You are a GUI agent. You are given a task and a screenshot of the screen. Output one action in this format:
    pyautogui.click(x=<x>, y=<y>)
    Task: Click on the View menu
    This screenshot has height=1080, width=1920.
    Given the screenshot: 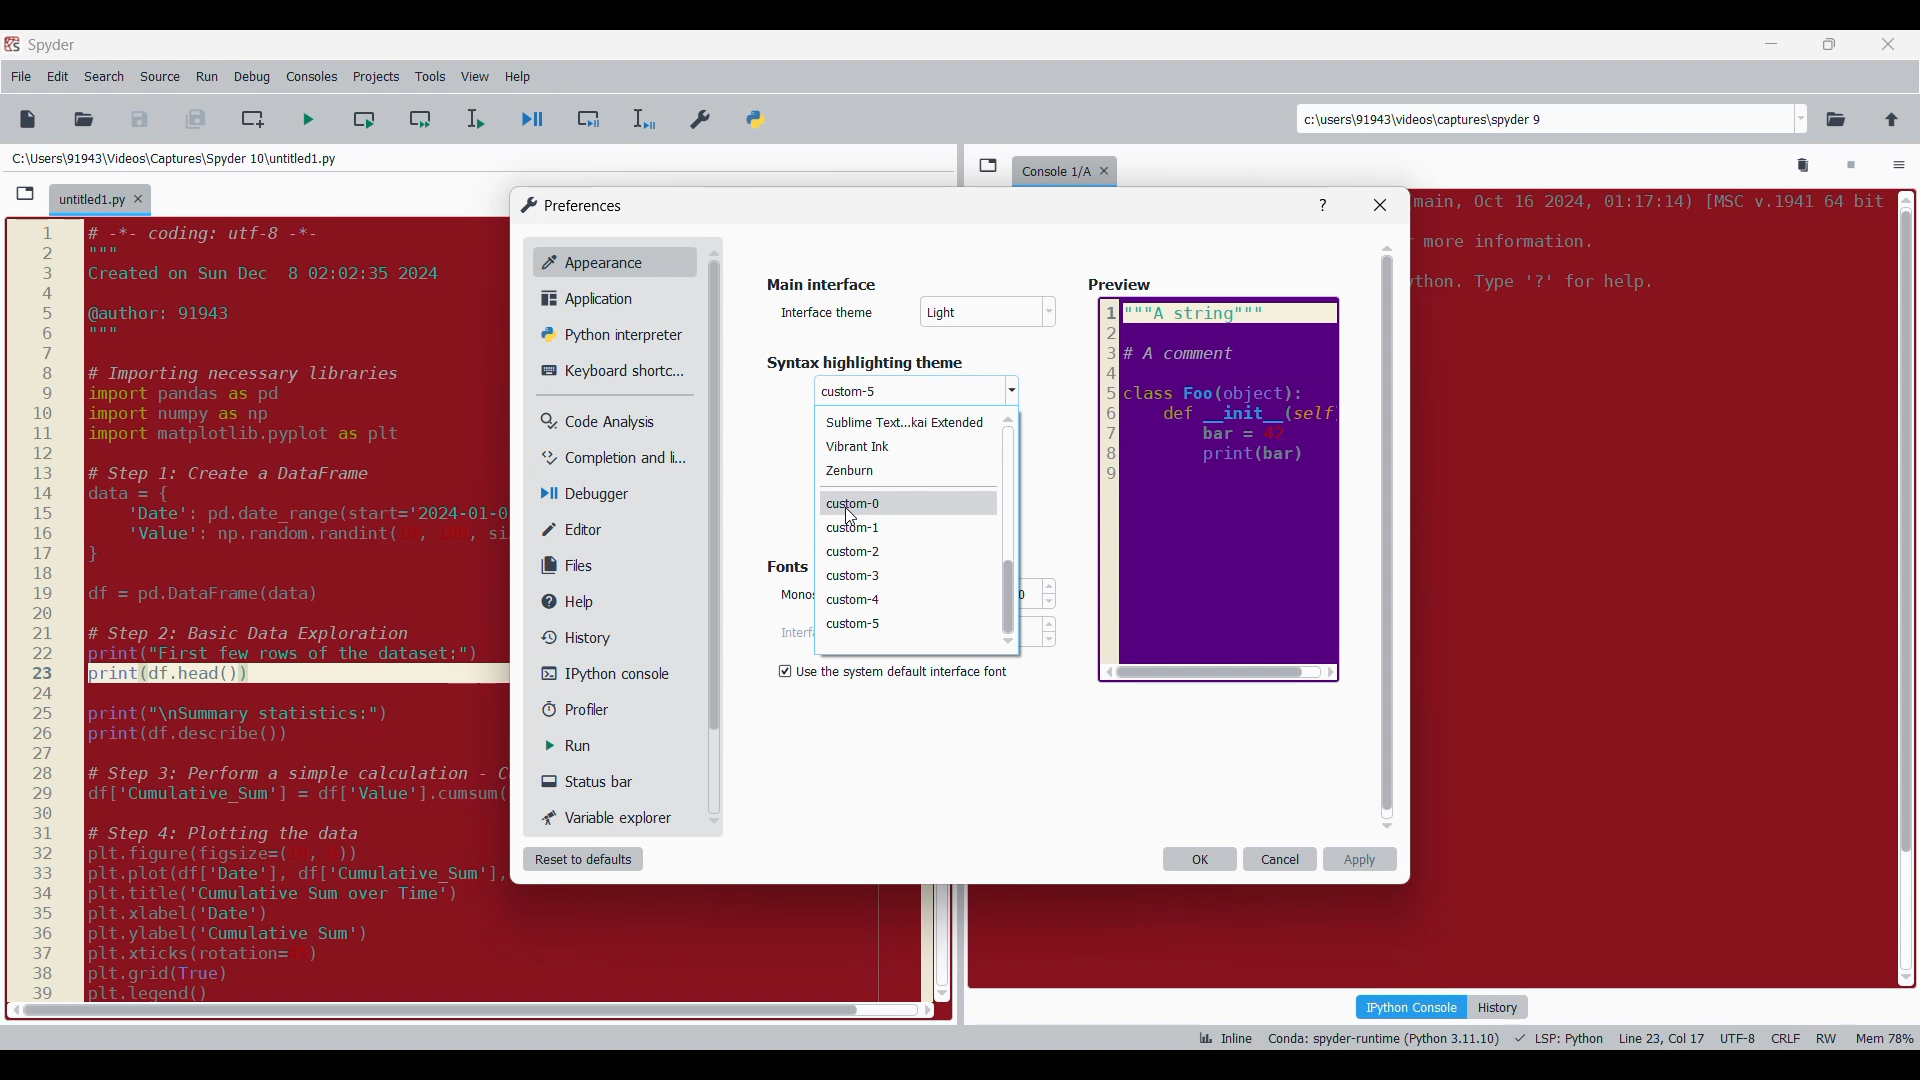 What is the action you would take?
    pyautogui.click(x=475, y=77)
    